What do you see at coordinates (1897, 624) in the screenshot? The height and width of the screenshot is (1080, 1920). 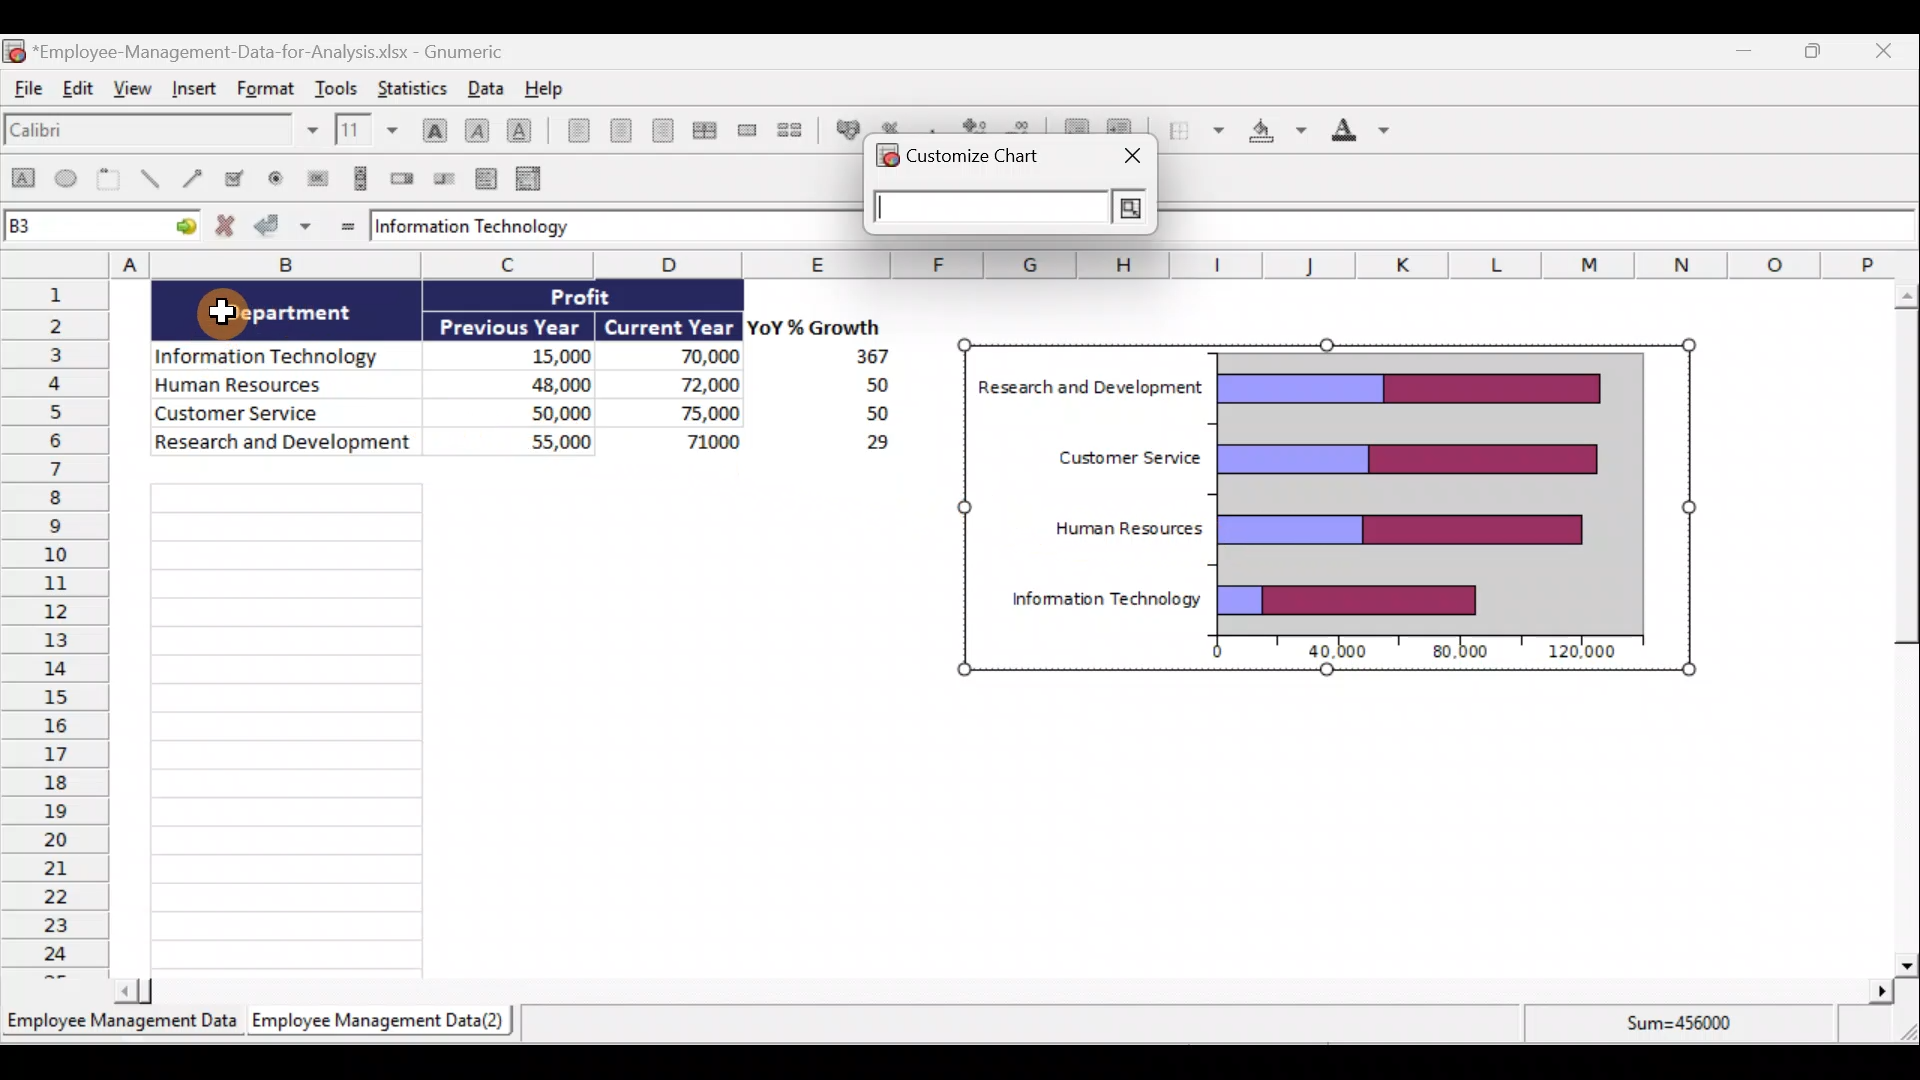 I see `Scroll bar` at bounding box center [1897, 624].